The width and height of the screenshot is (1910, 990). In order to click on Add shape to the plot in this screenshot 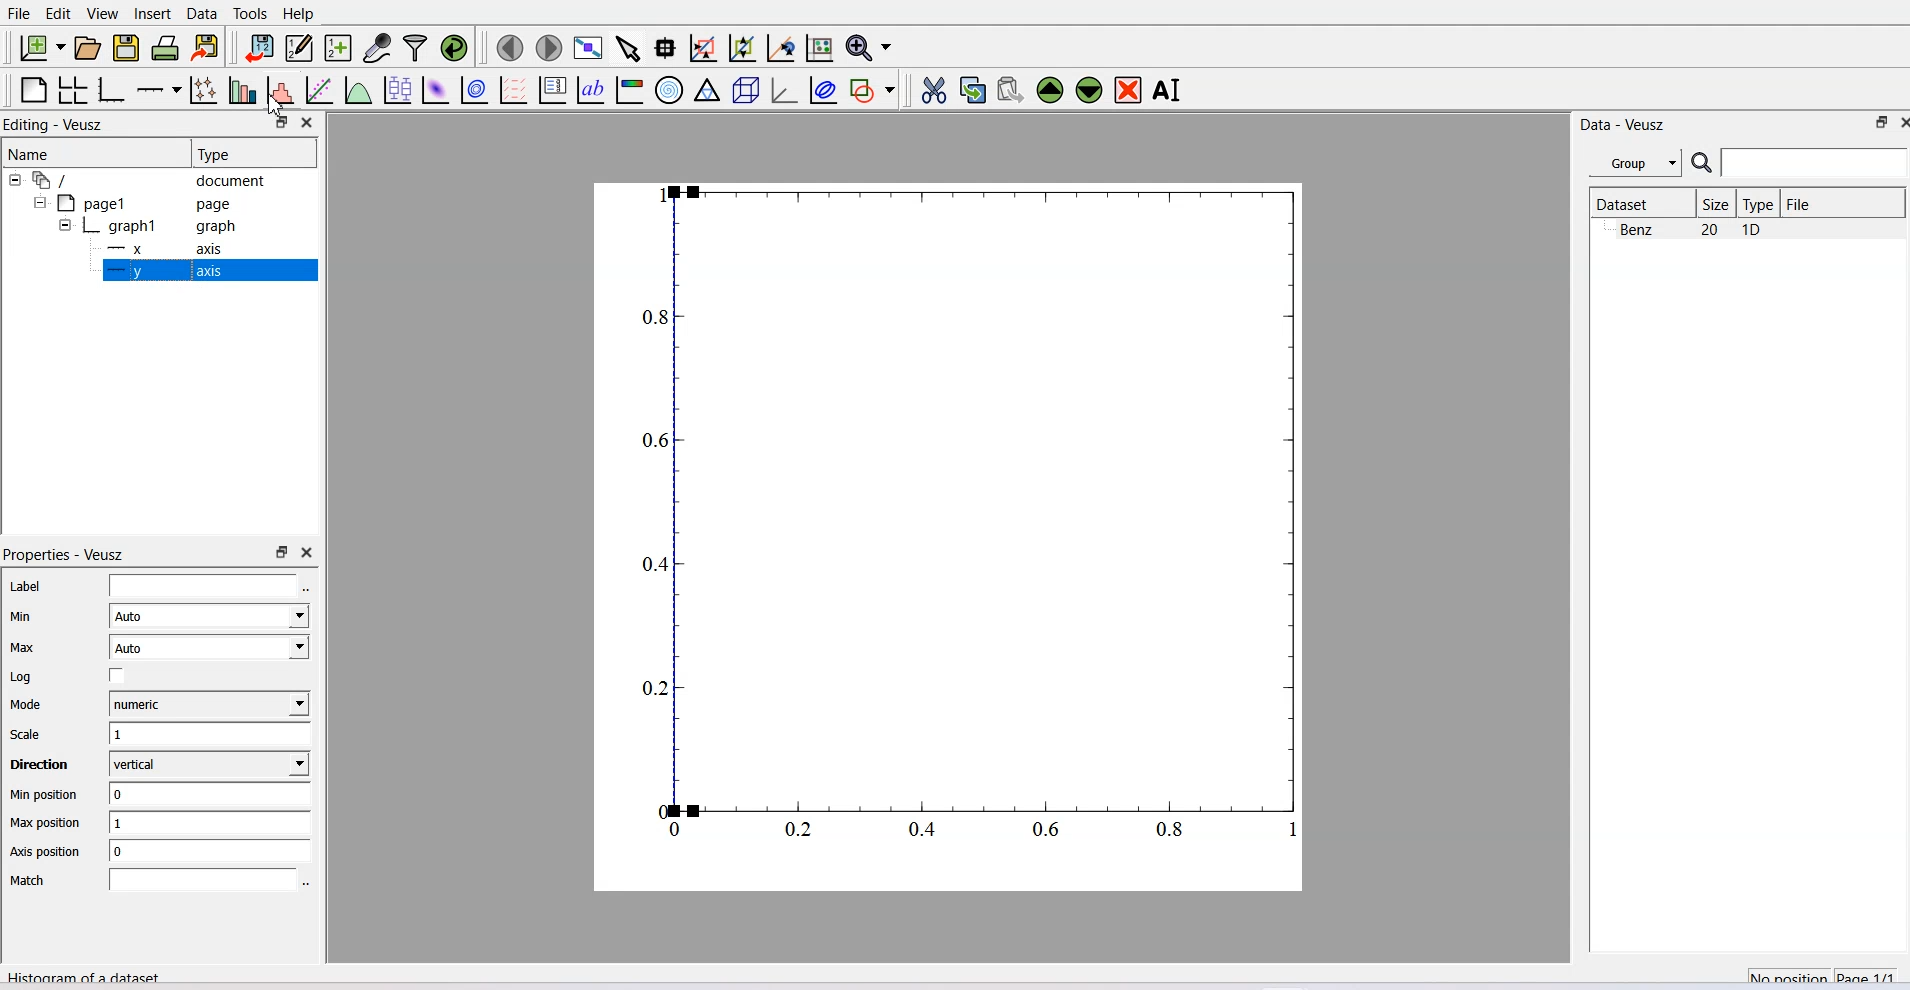, I will do `click(871, 90)`.